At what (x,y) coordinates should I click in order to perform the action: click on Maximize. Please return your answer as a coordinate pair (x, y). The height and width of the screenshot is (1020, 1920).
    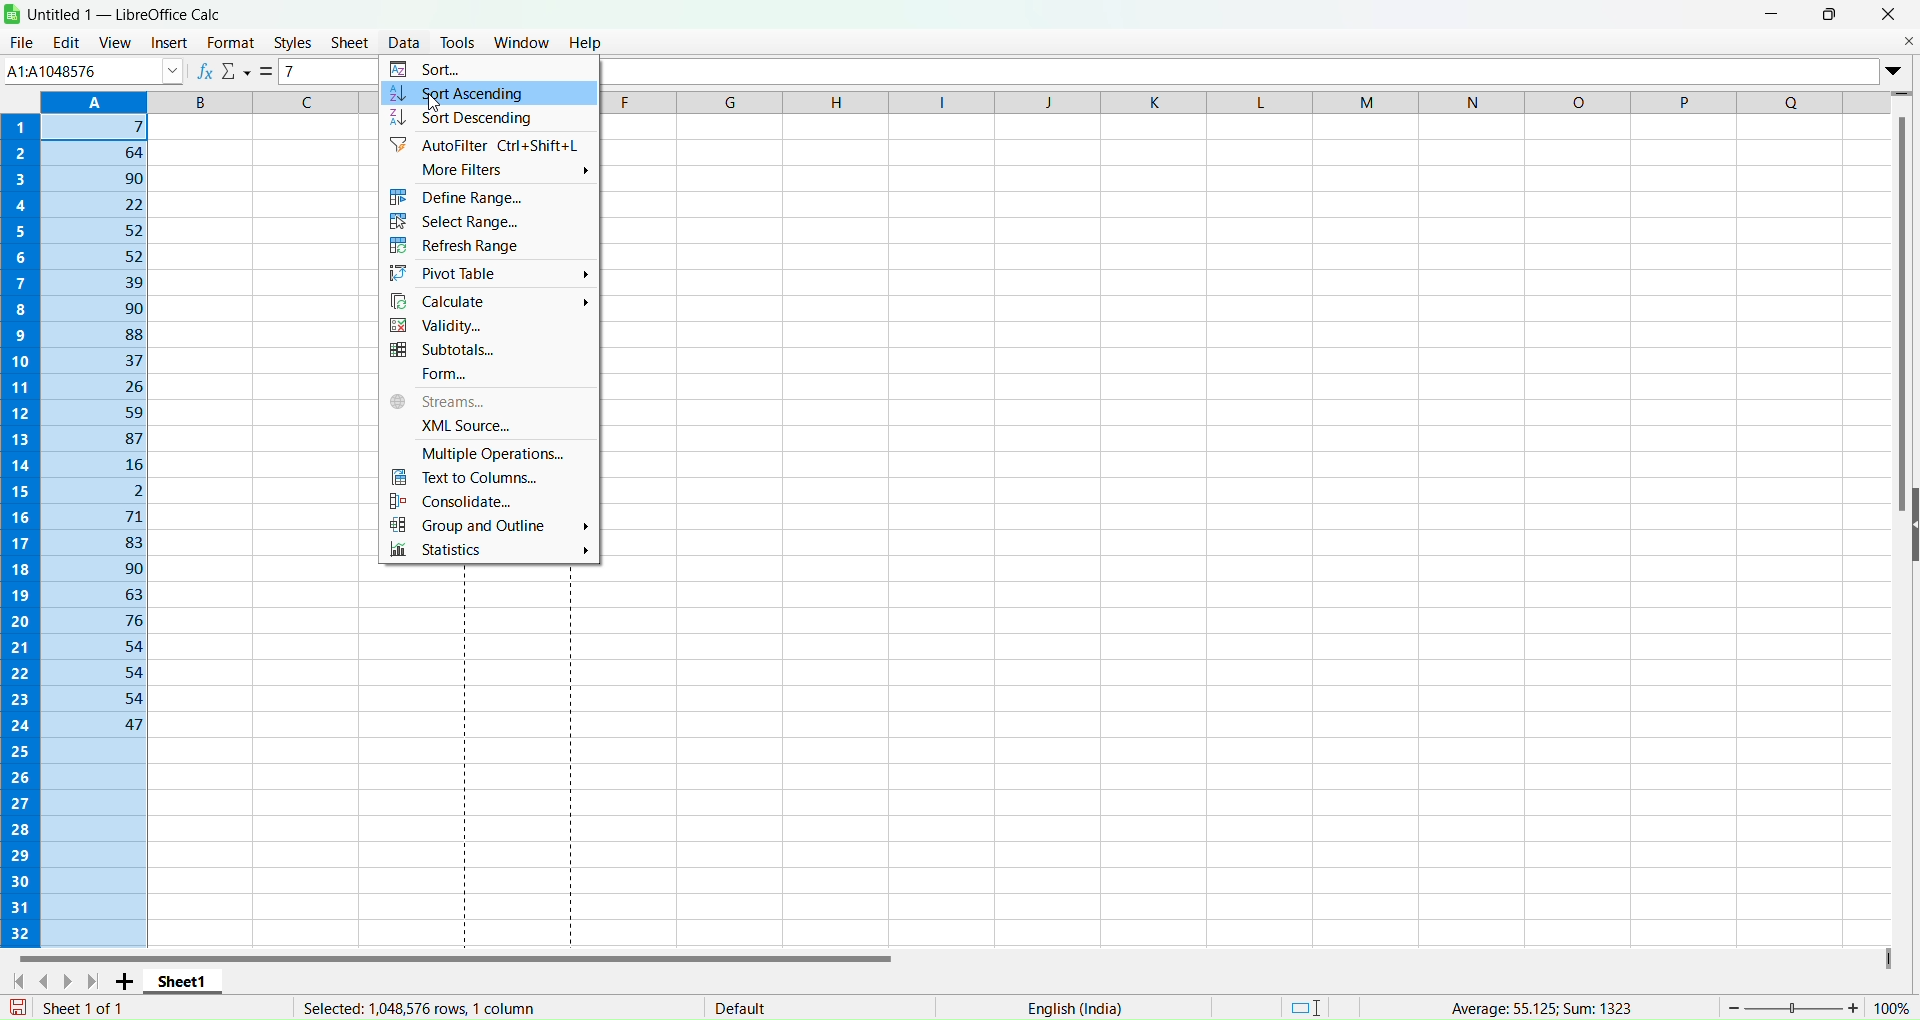
    Looking at the image, I should click on (1831, 13).